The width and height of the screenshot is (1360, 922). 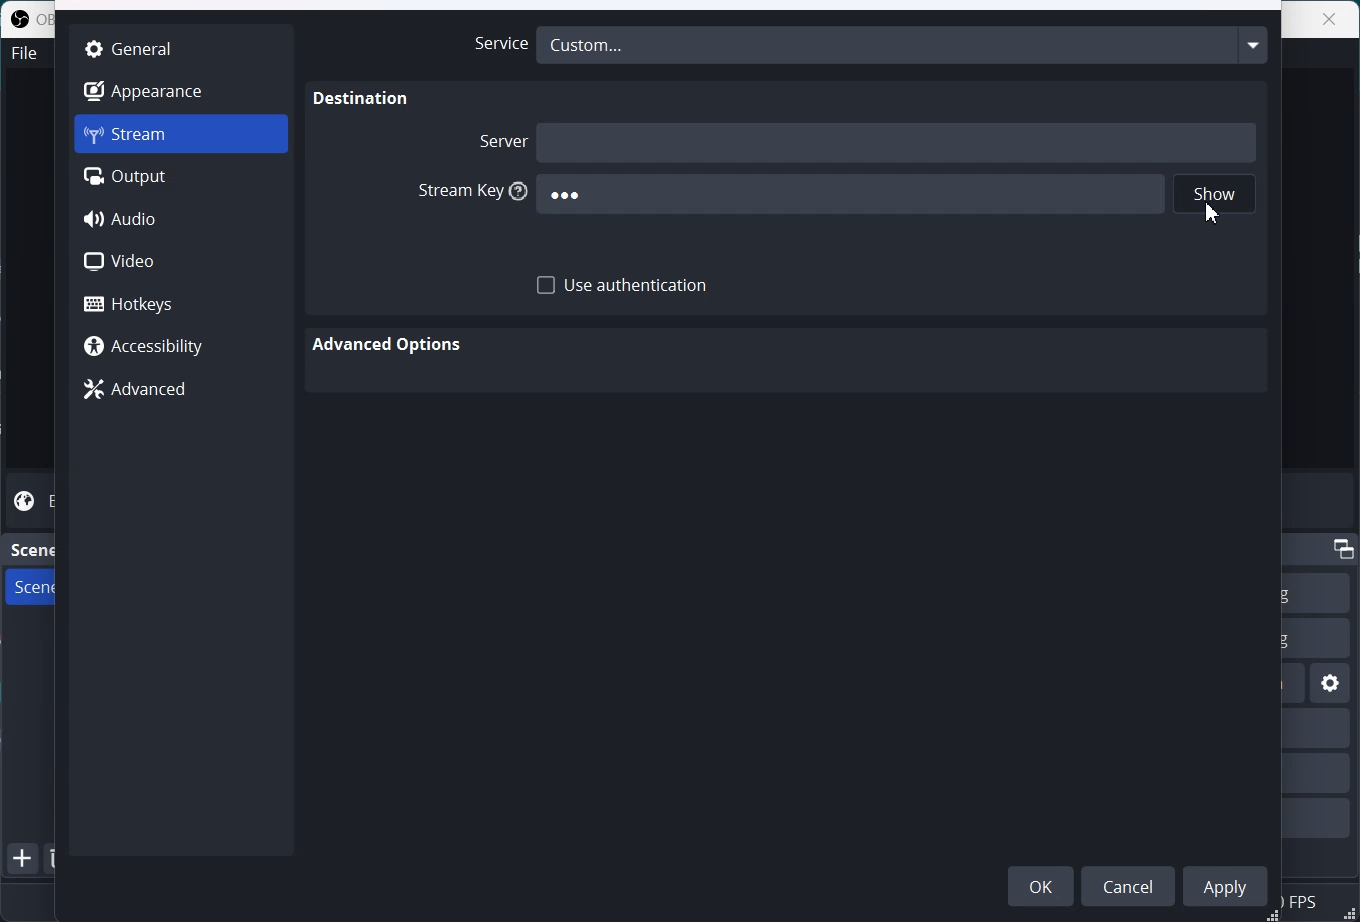 I want to click on OK, so click(x=1041, y=885).